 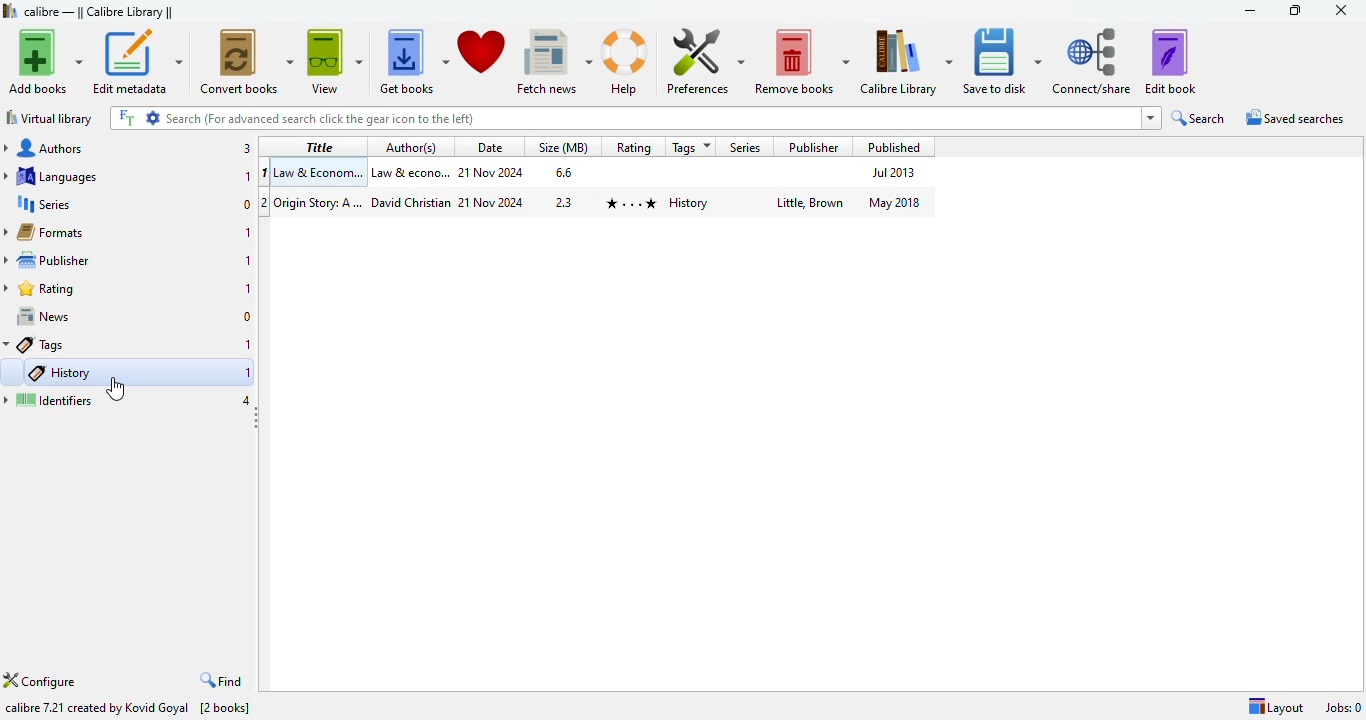 I want to click on fetch news, so click(x=554, y=60).